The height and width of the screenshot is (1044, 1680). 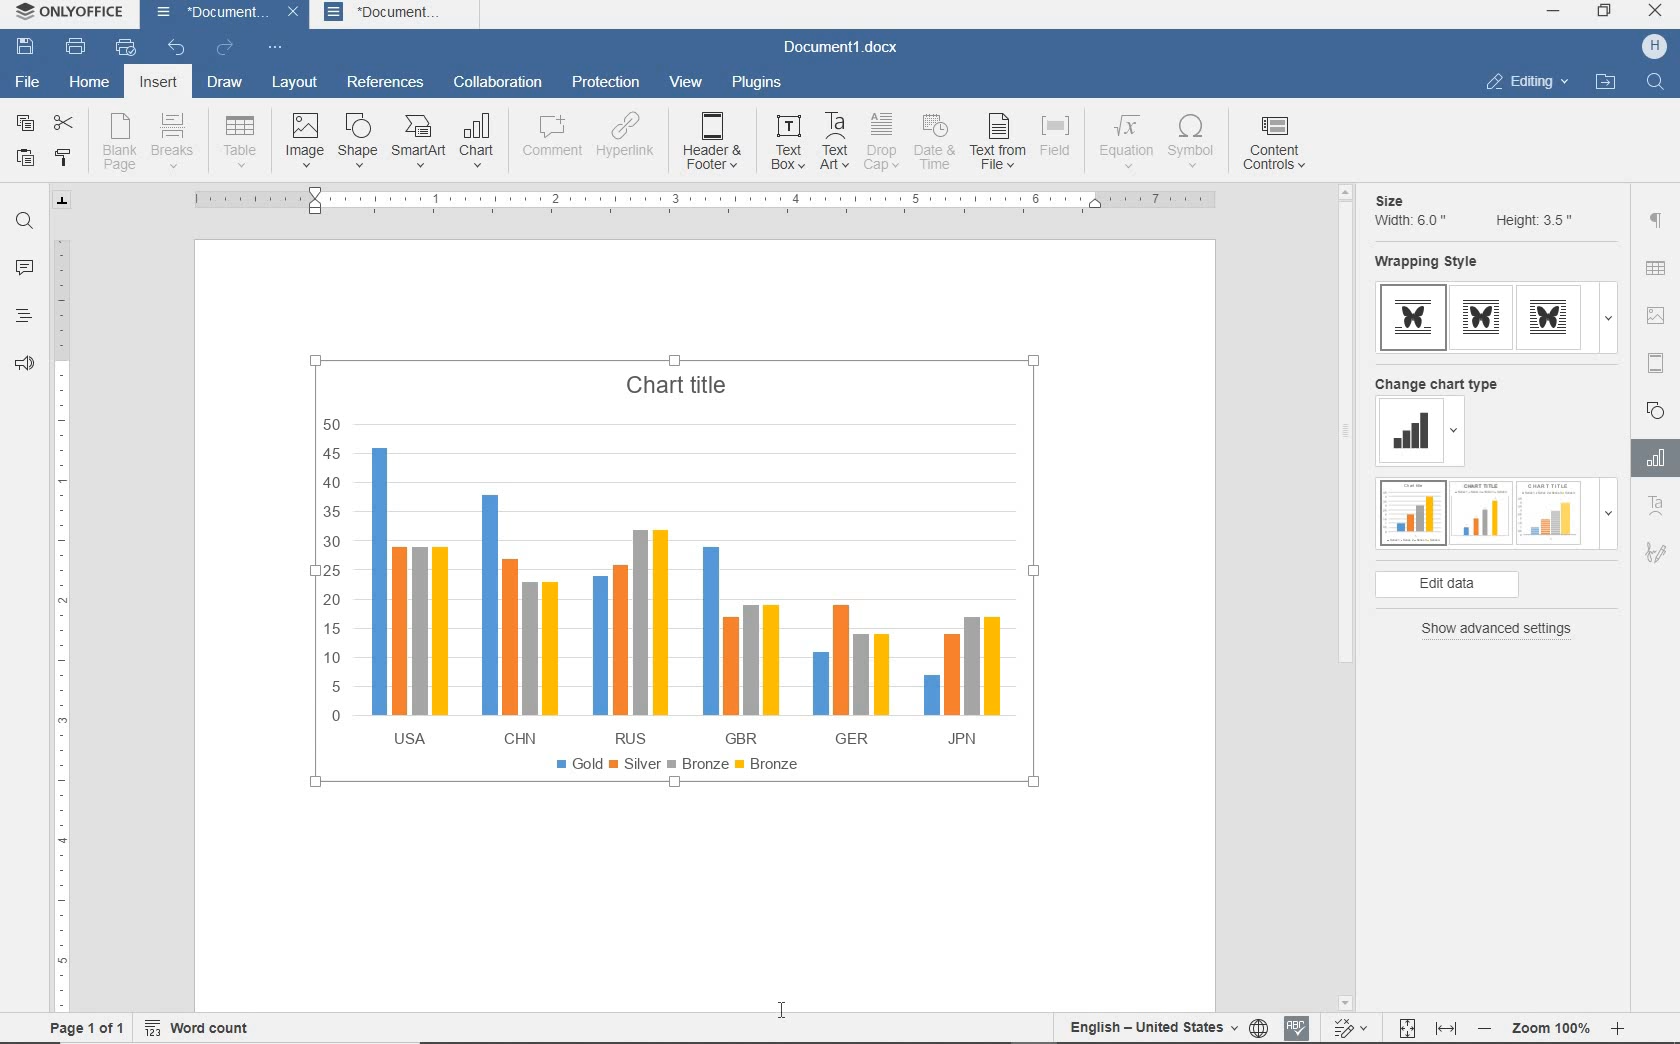 What do you see at coordinates (176, 49) in the screenshot?
I see `undo` at bounding box center [176, 49].